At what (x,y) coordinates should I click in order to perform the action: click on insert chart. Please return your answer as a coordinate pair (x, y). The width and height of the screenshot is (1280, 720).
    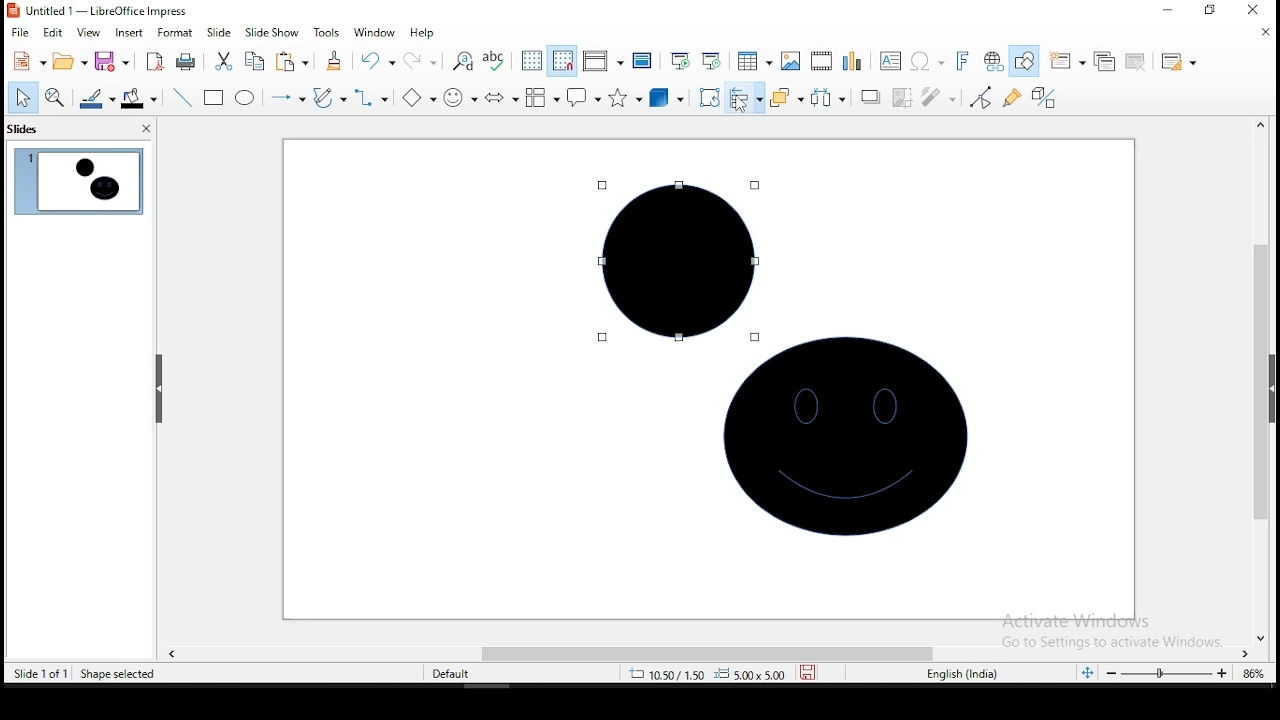
    Looking at the image, I should click on (852, 60).